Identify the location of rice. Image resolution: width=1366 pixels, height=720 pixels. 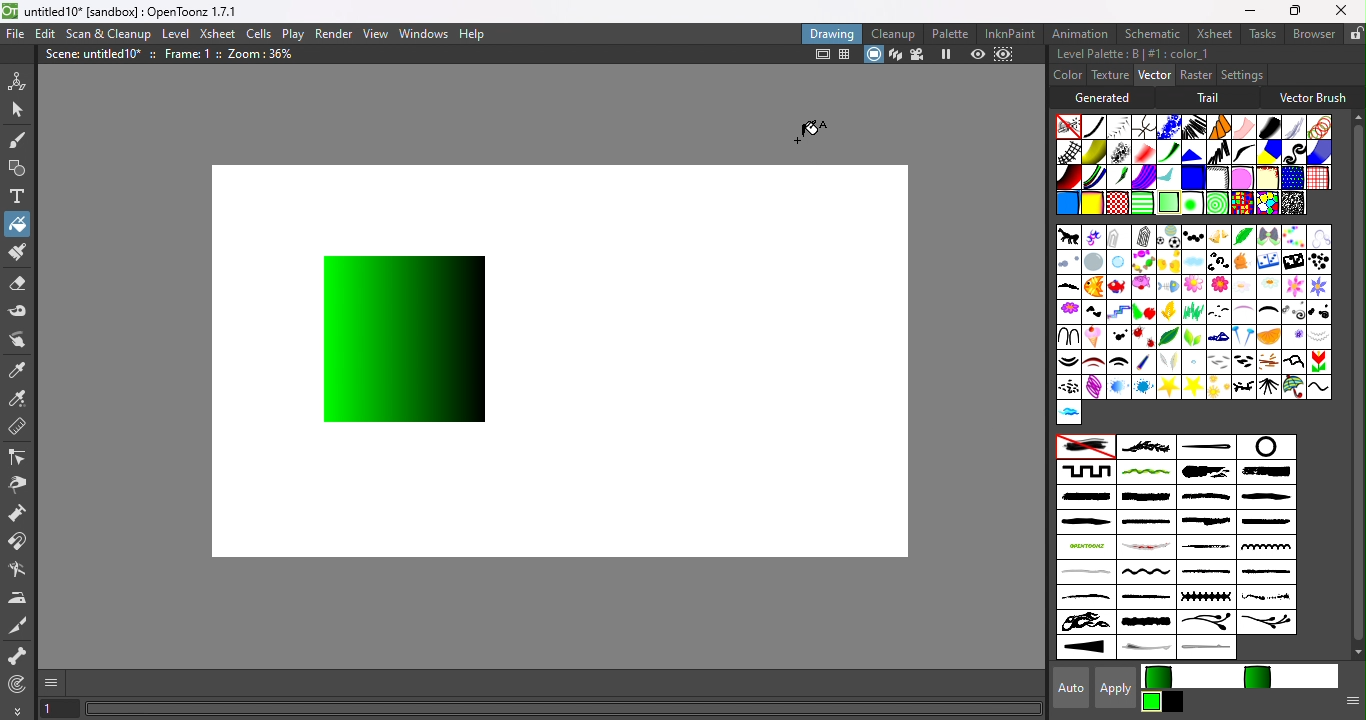
(1220, 362).